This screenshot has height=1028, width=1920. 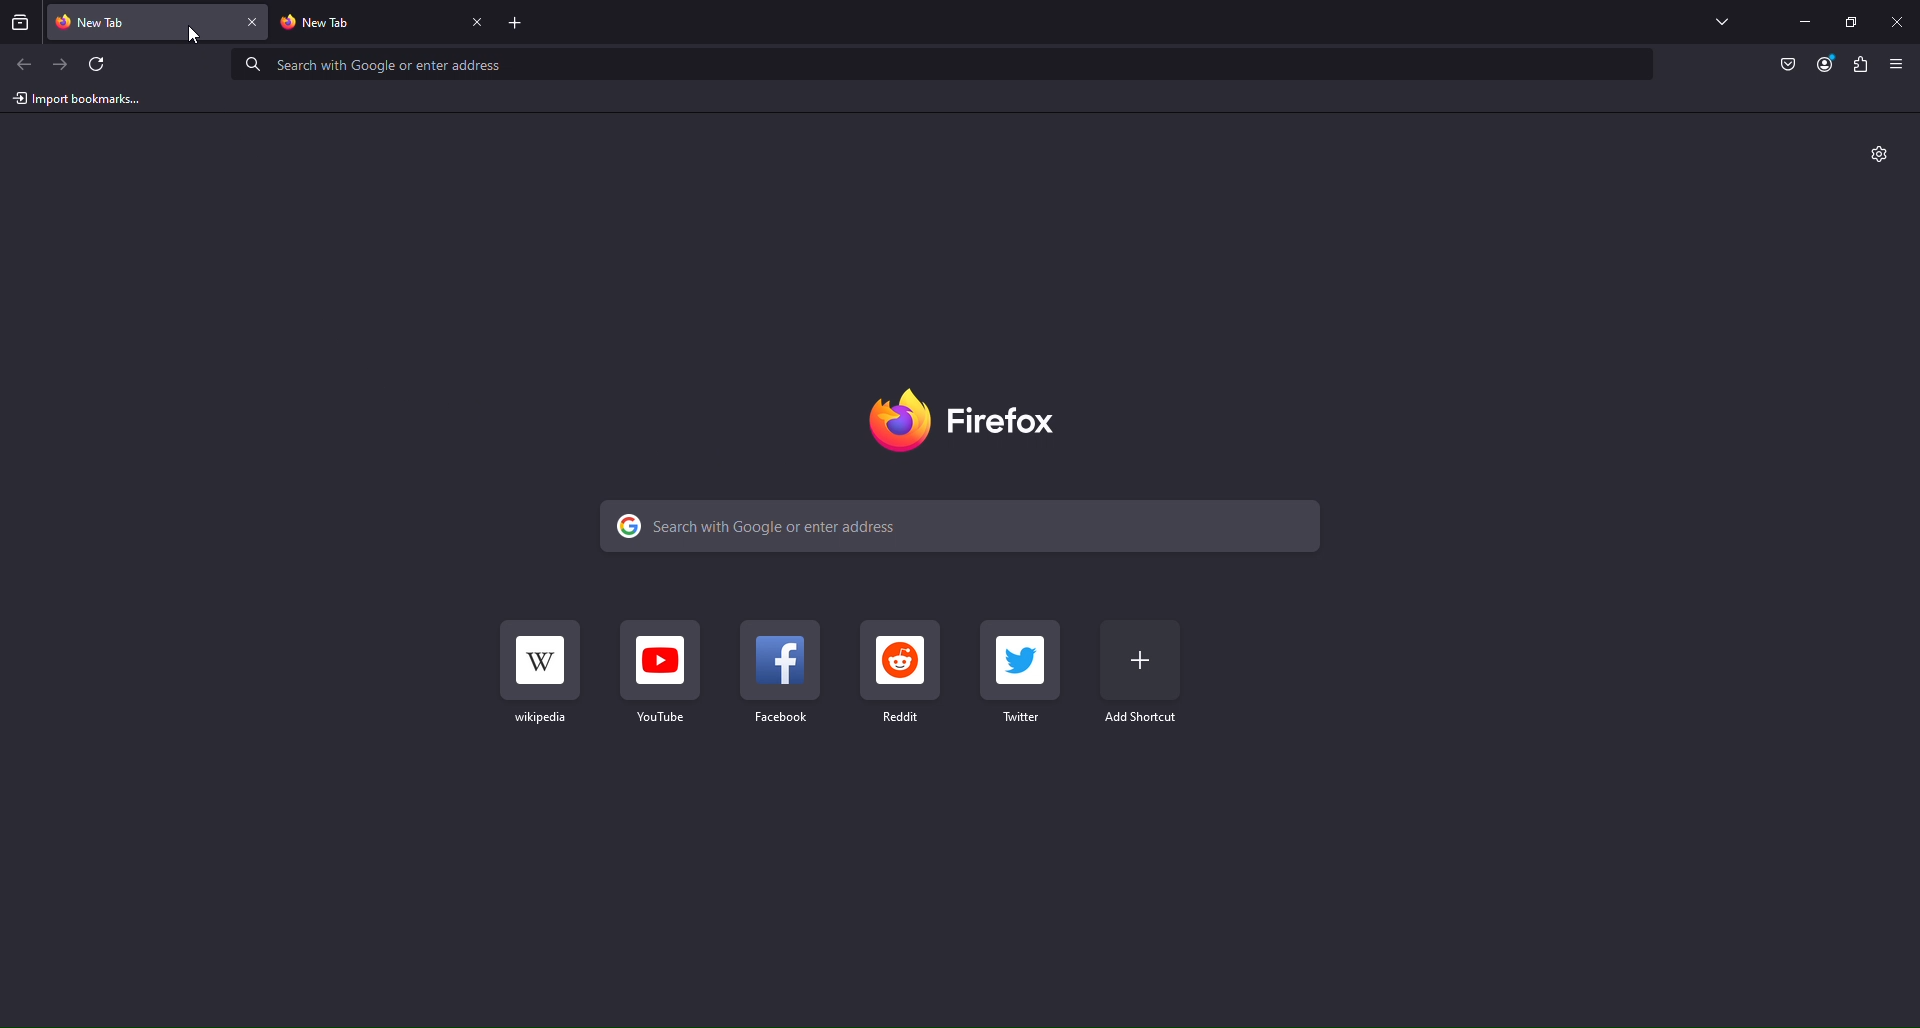 What do you see at coordinates (479, 23) in the screenshot?
I see `close tab` at bounding box center [479, 23].